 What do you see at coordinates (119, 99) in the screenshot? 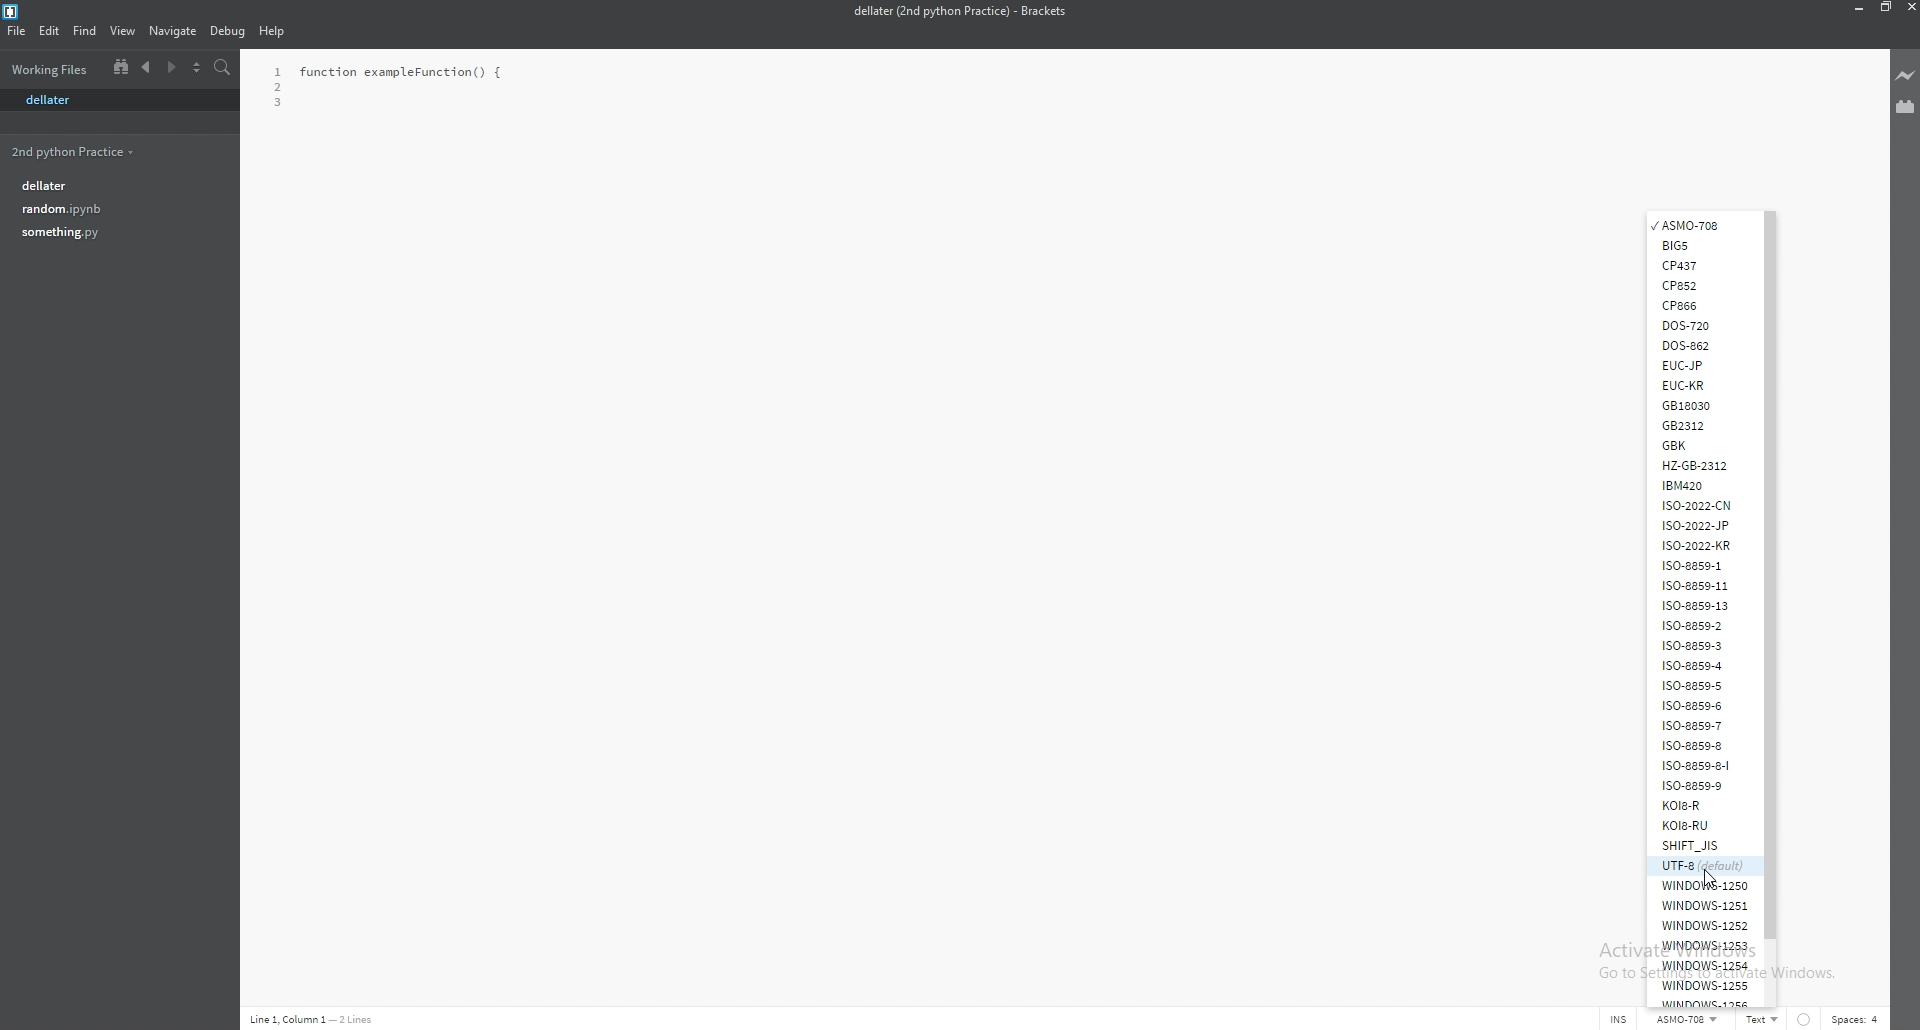
I see `dellater` at bounding box center [119, 99].